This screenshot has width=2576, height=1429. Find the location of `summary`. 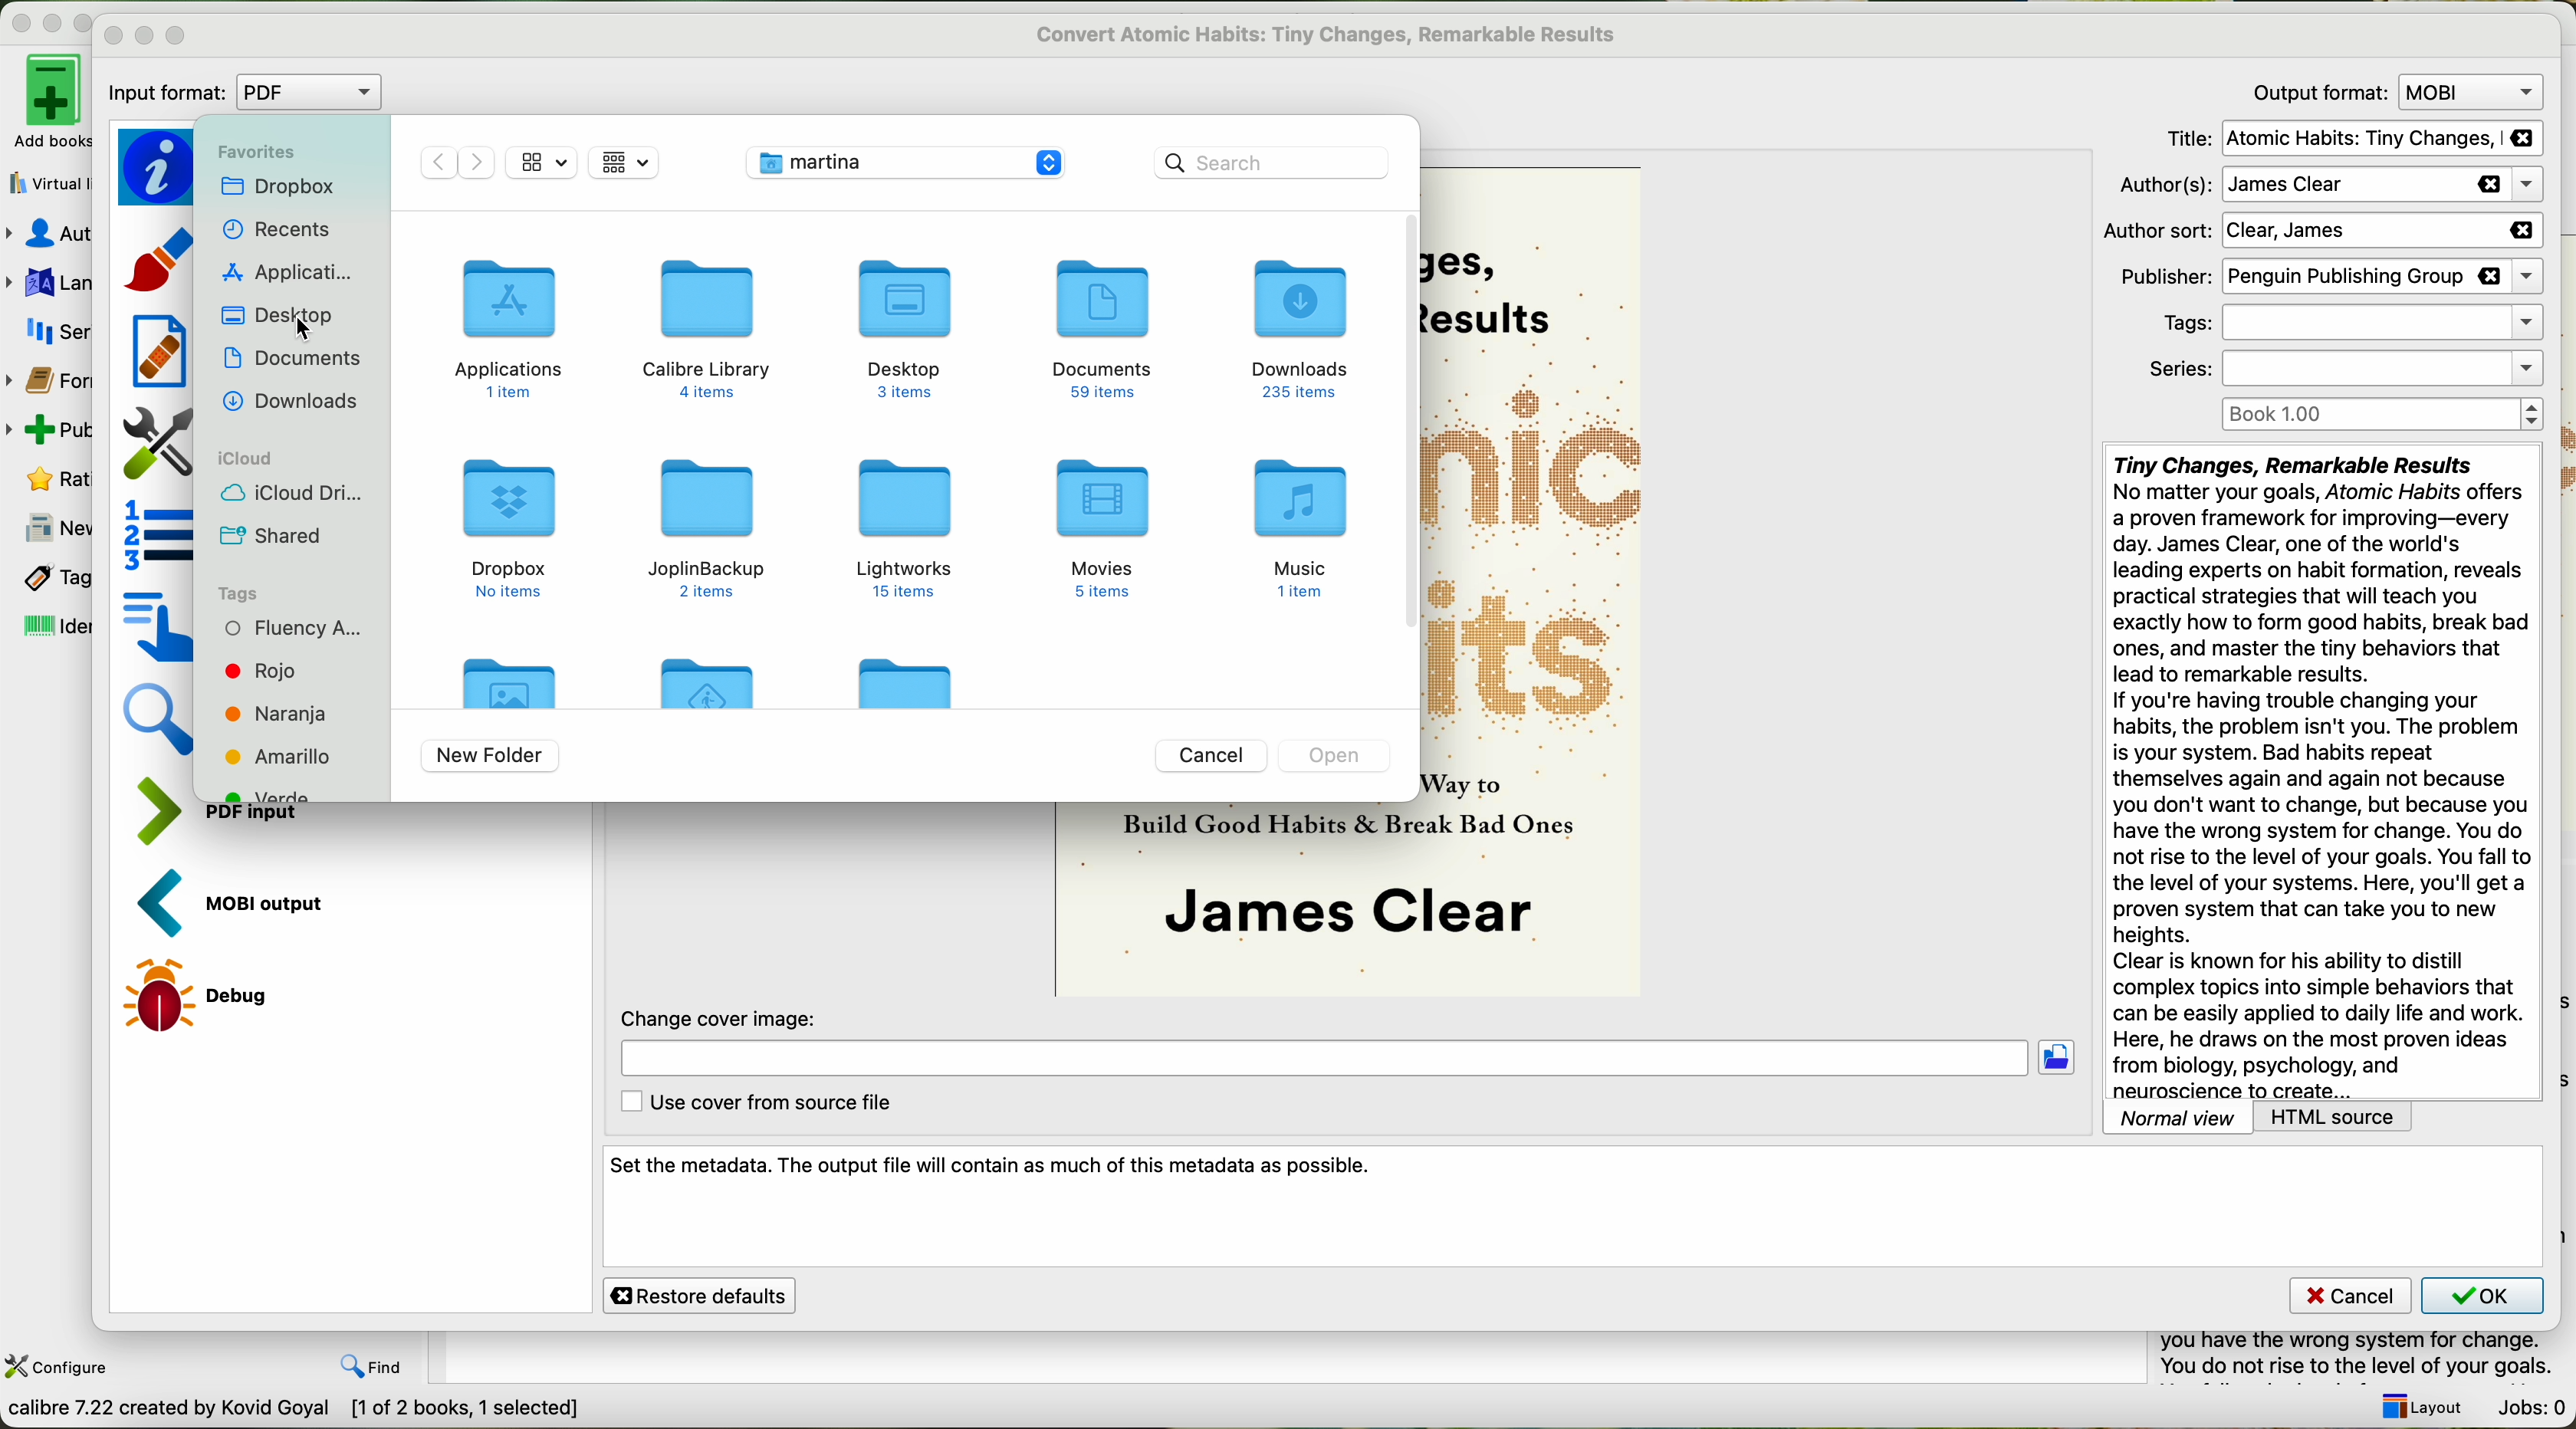

summary is located at coordinates (2367, 1357).